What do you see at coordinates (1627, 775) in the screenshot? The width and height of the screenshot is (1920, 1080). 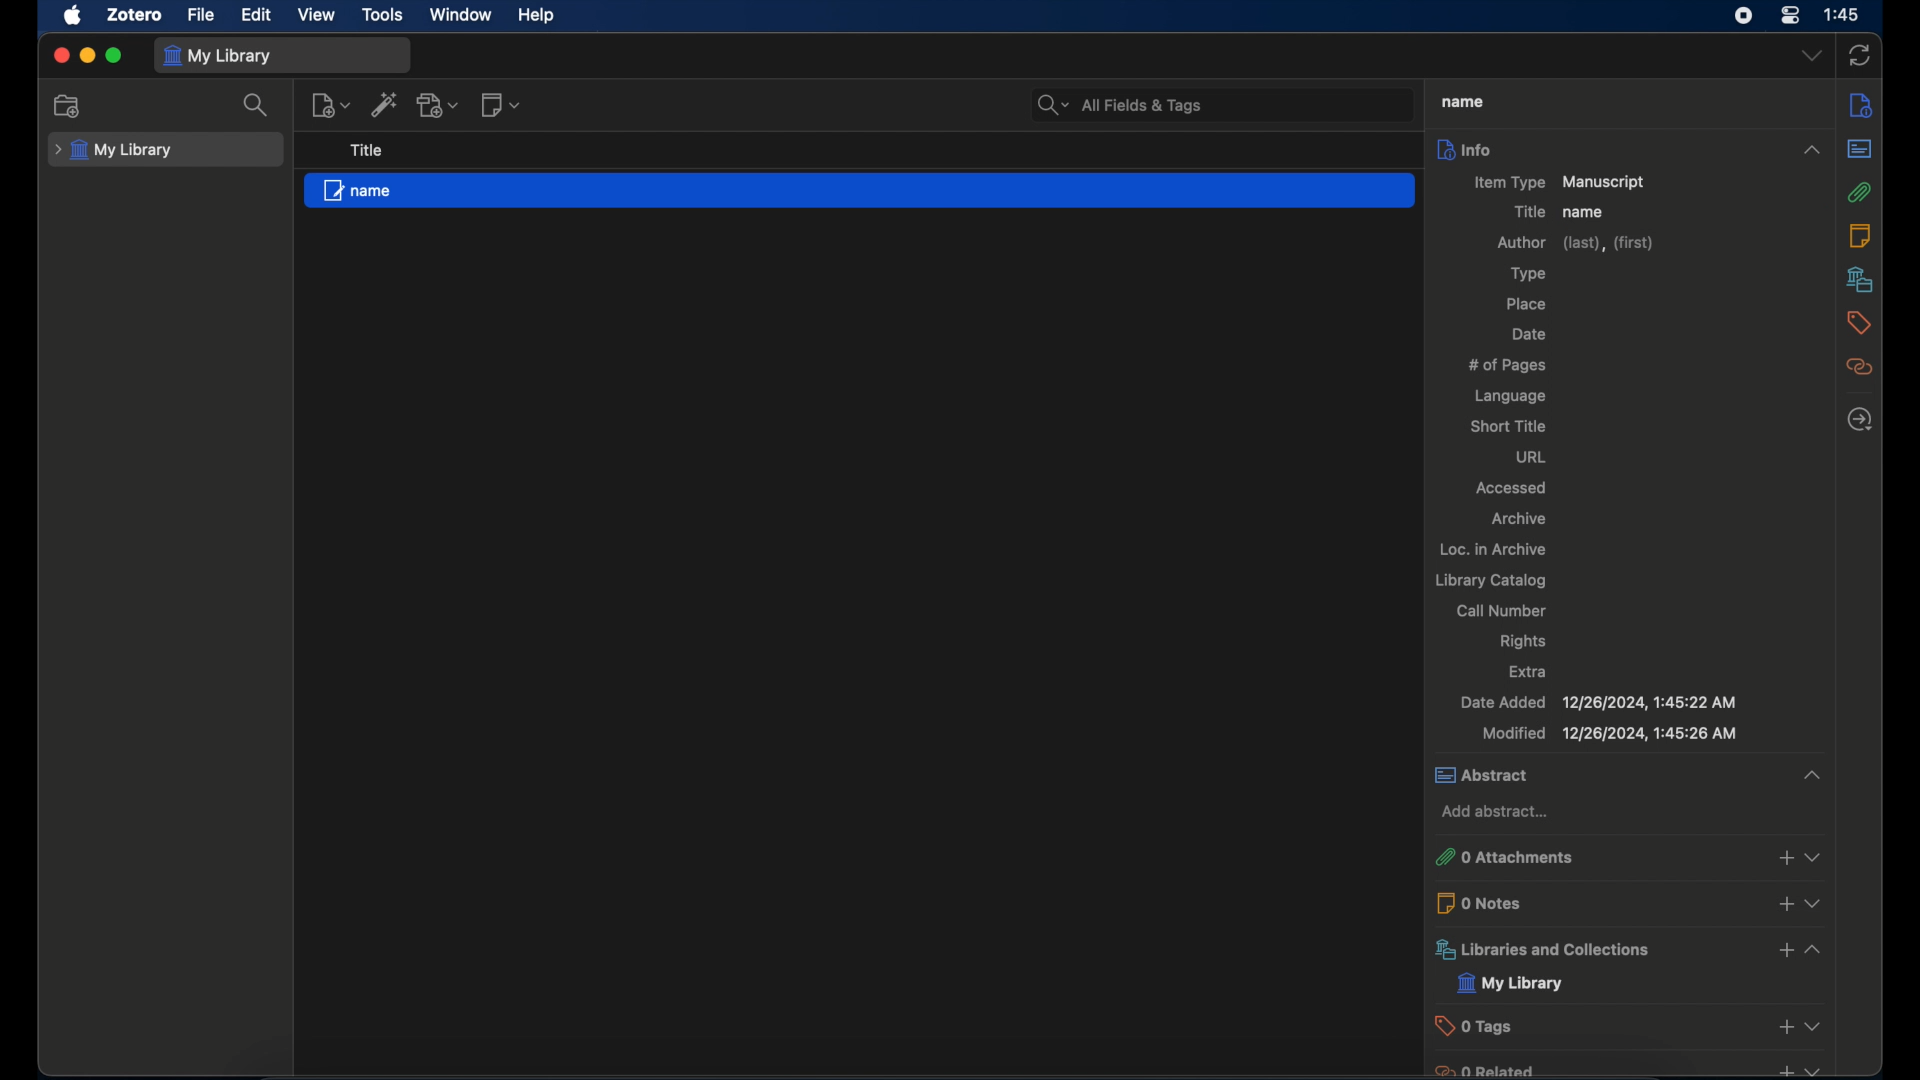 I see `abstract` at bounding box center [1627, 775].